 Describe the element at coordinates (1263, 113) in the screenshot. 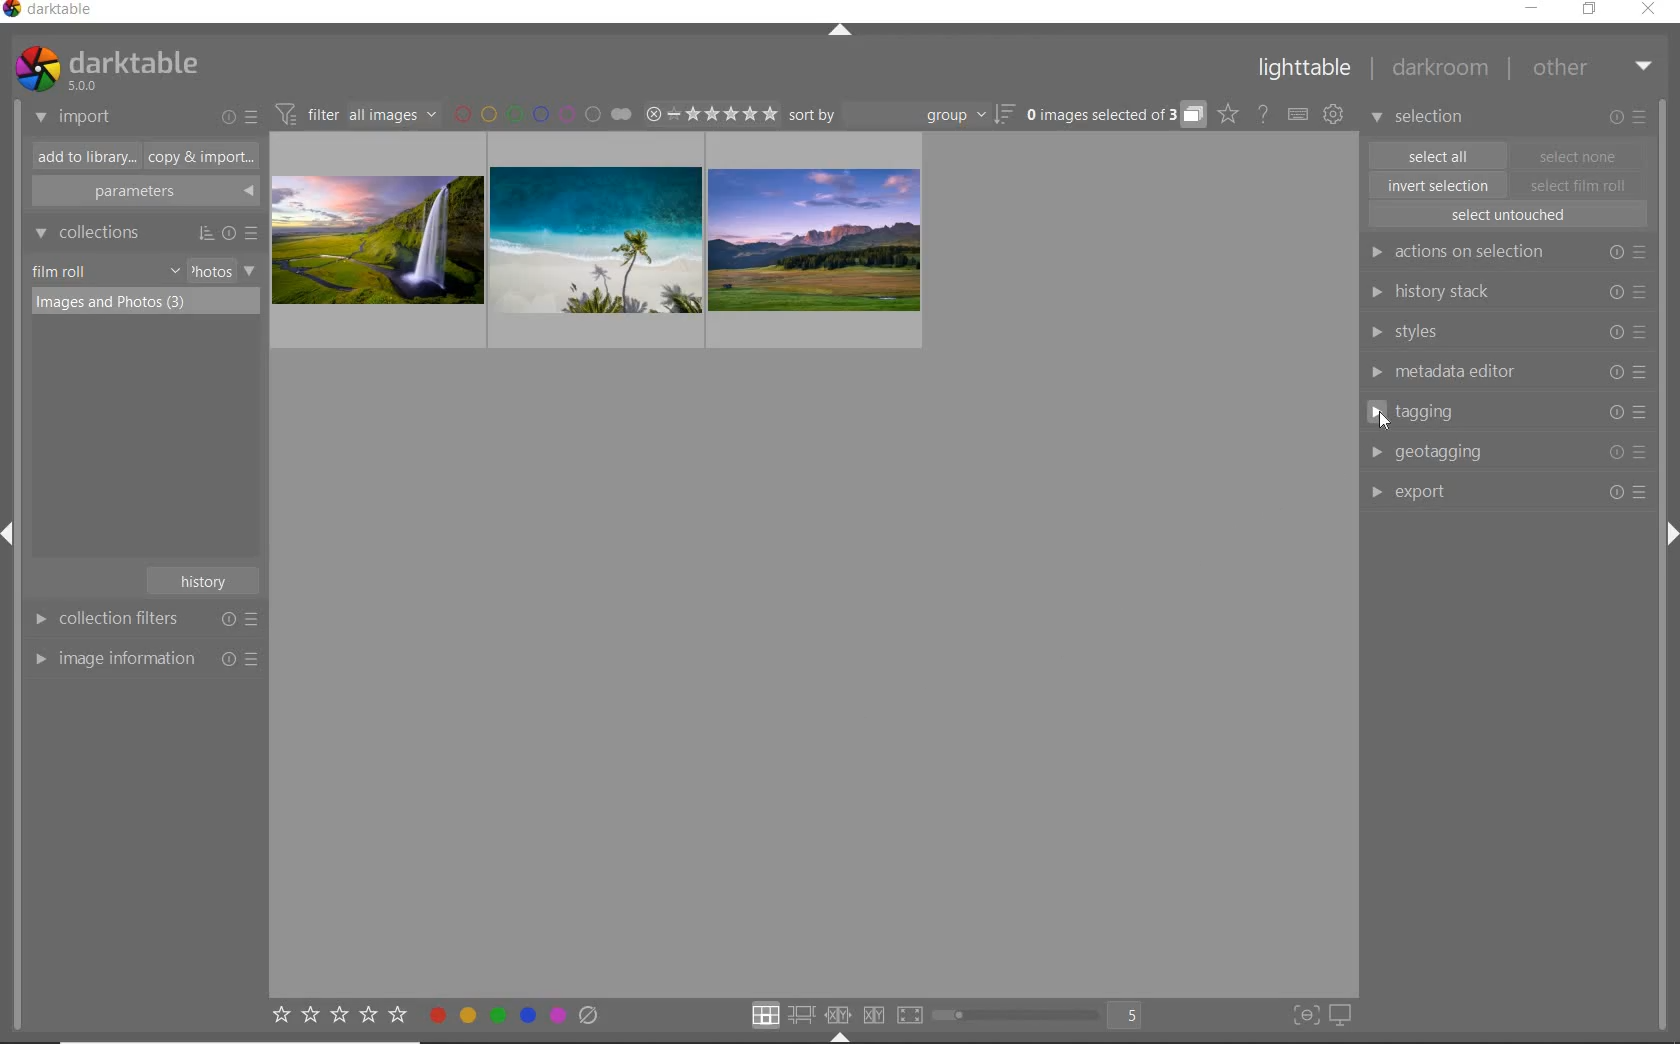

I see `help online` at that location.